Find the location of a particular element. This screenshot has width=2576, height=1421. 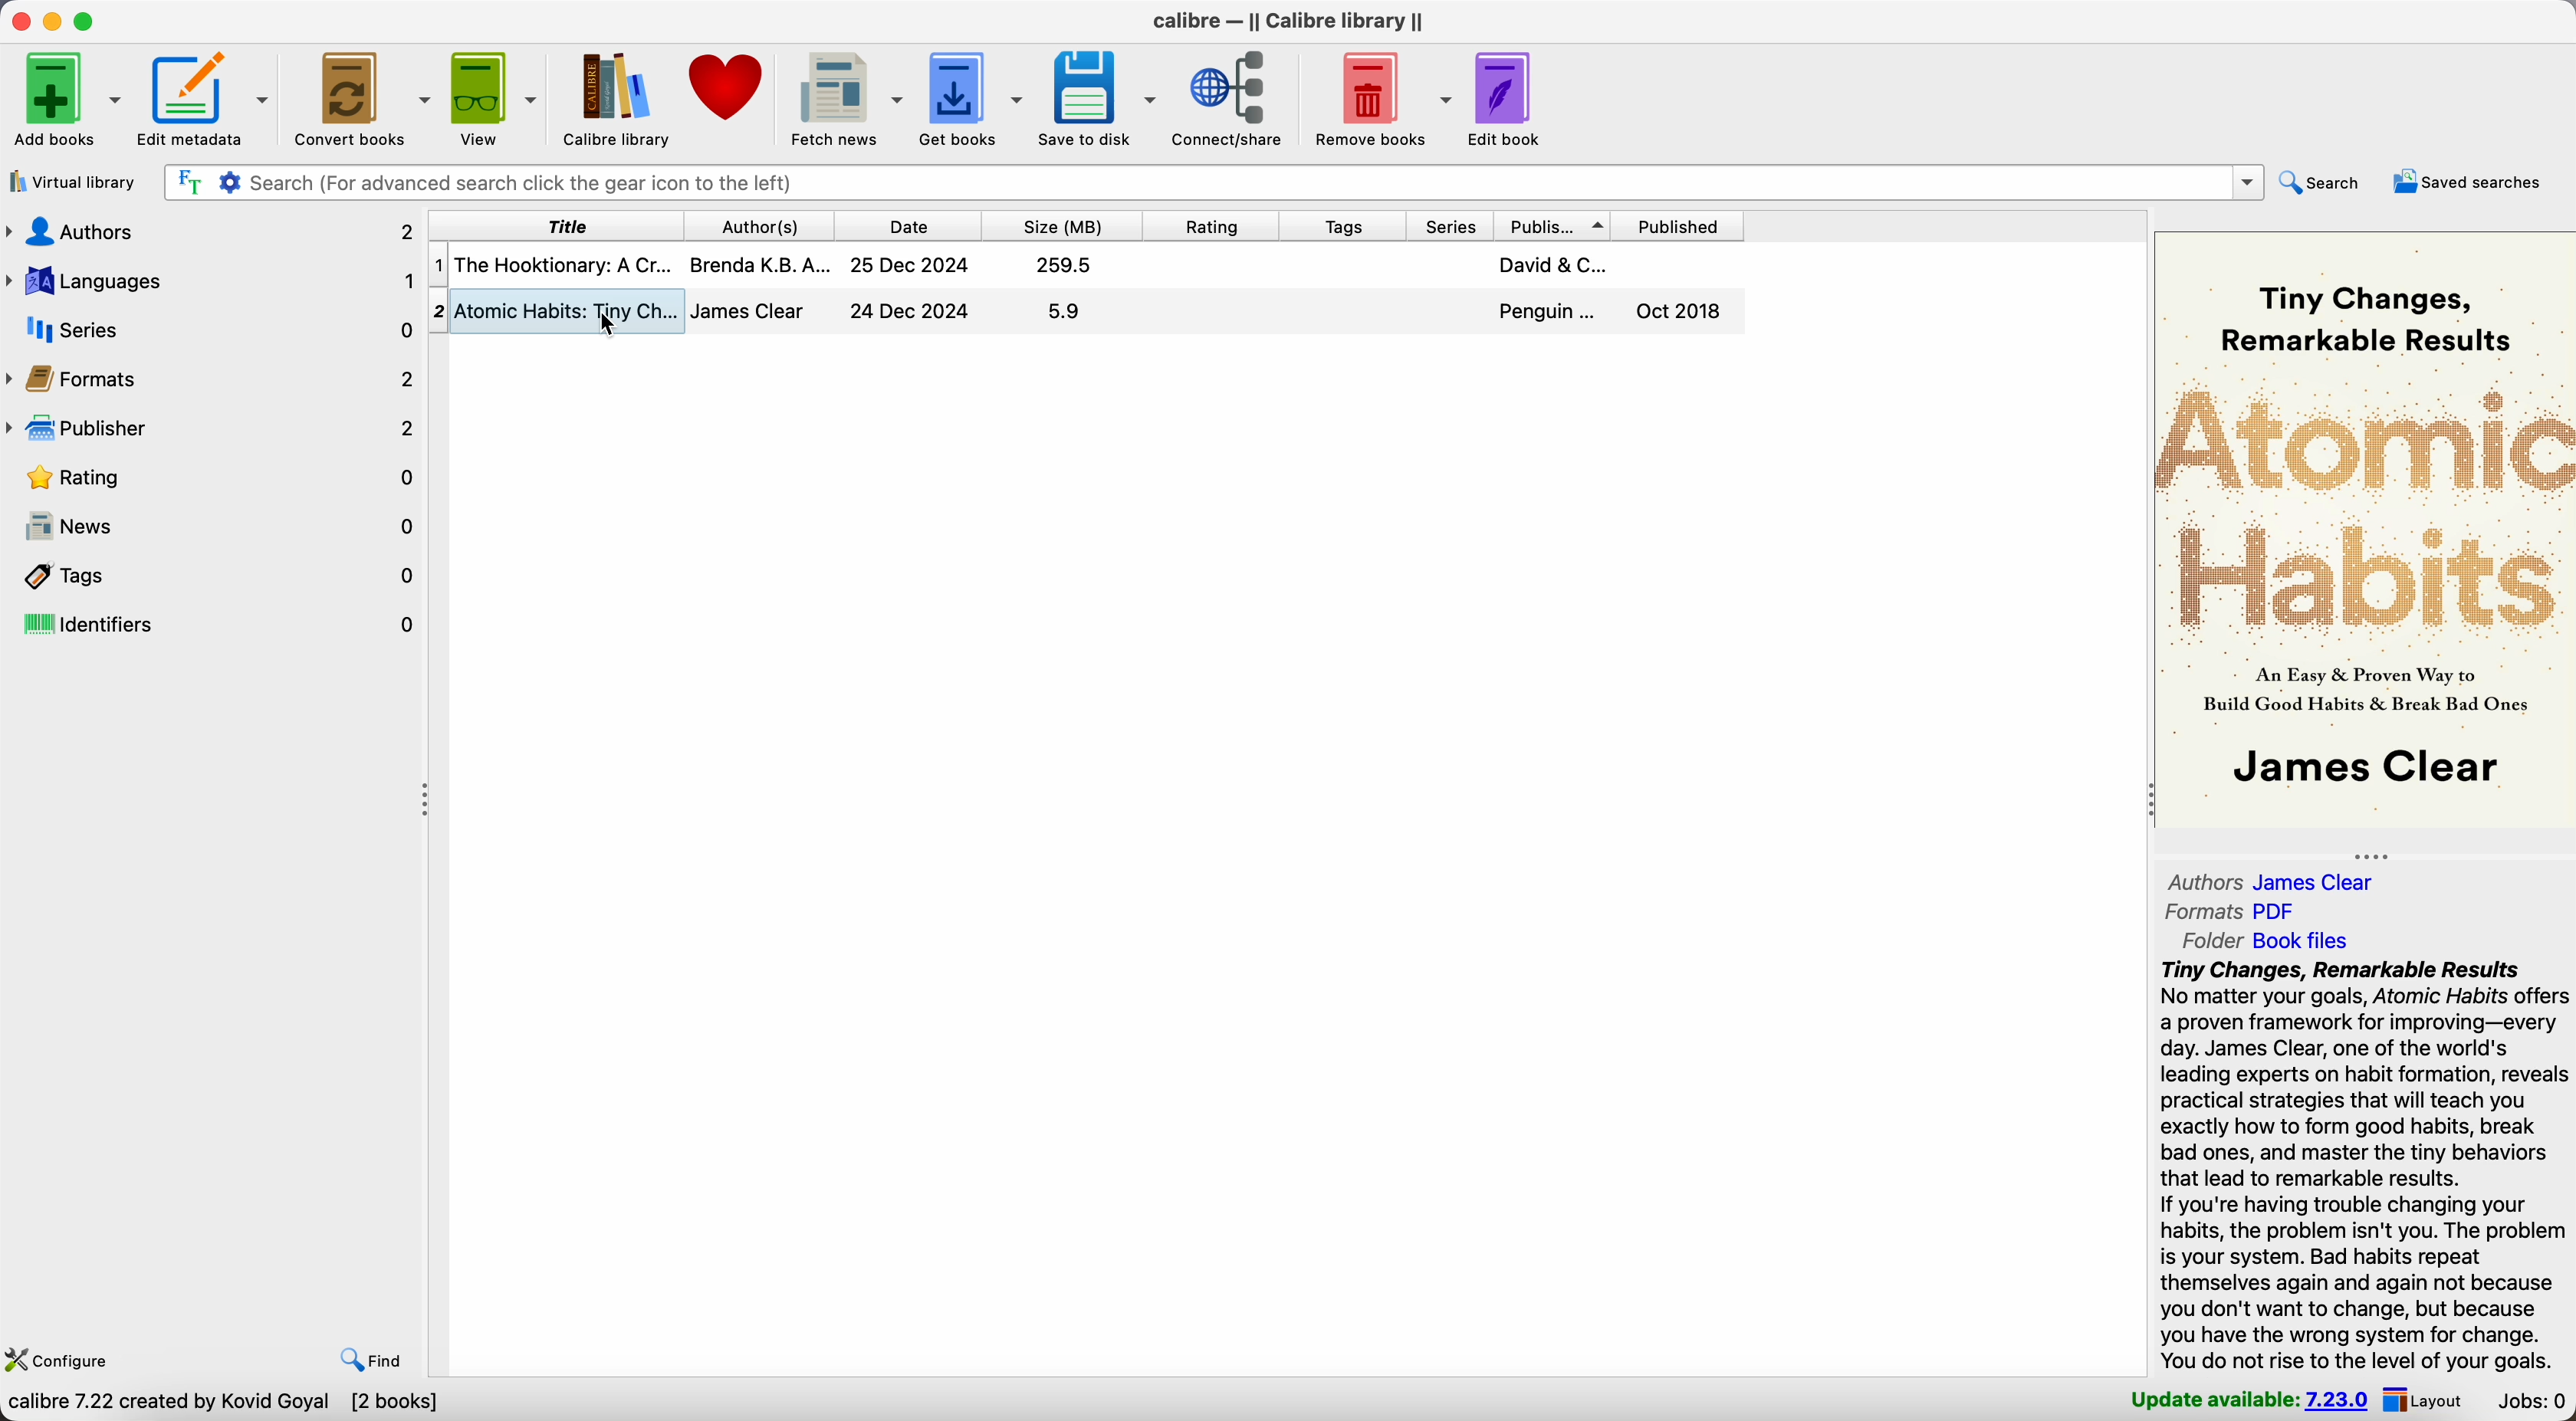

edit book is located at coordinates (1507, 101).